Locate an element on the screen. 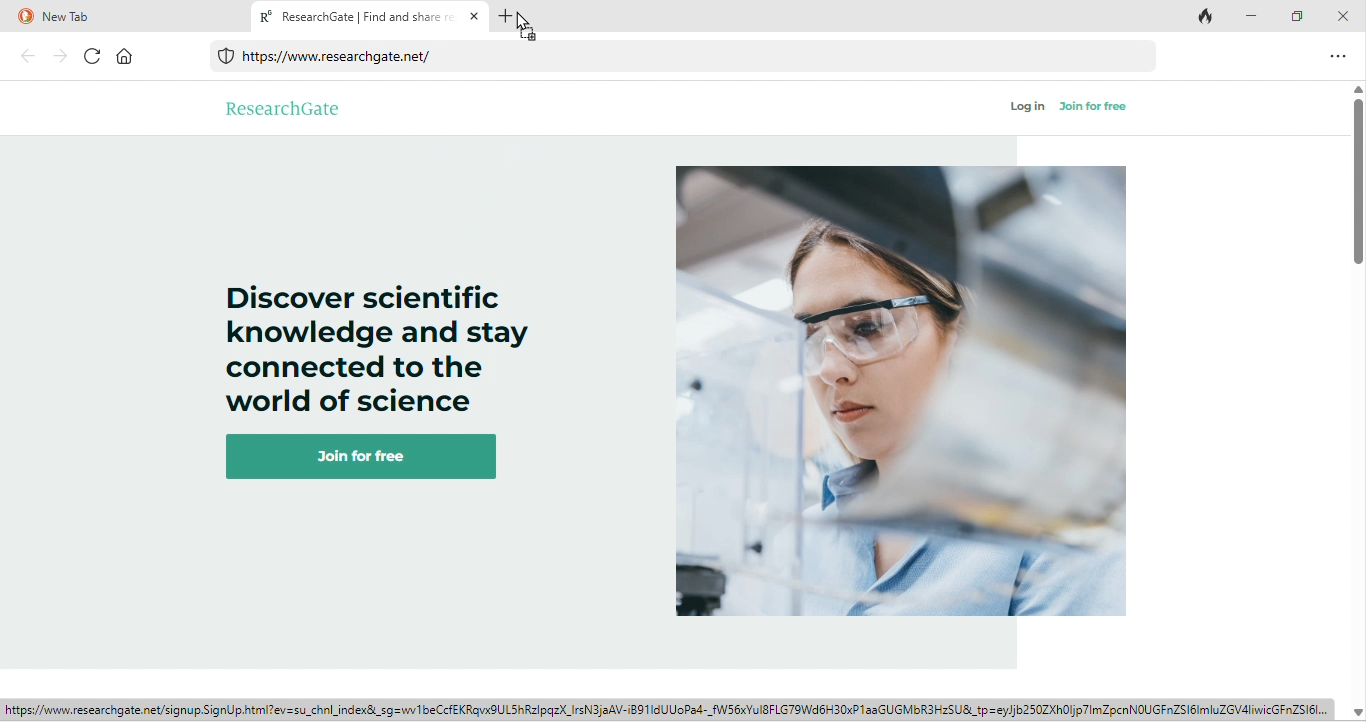 Image resolution: width=1366 pixels, height=722 pixels. option is located at coordinates (1337, 58).